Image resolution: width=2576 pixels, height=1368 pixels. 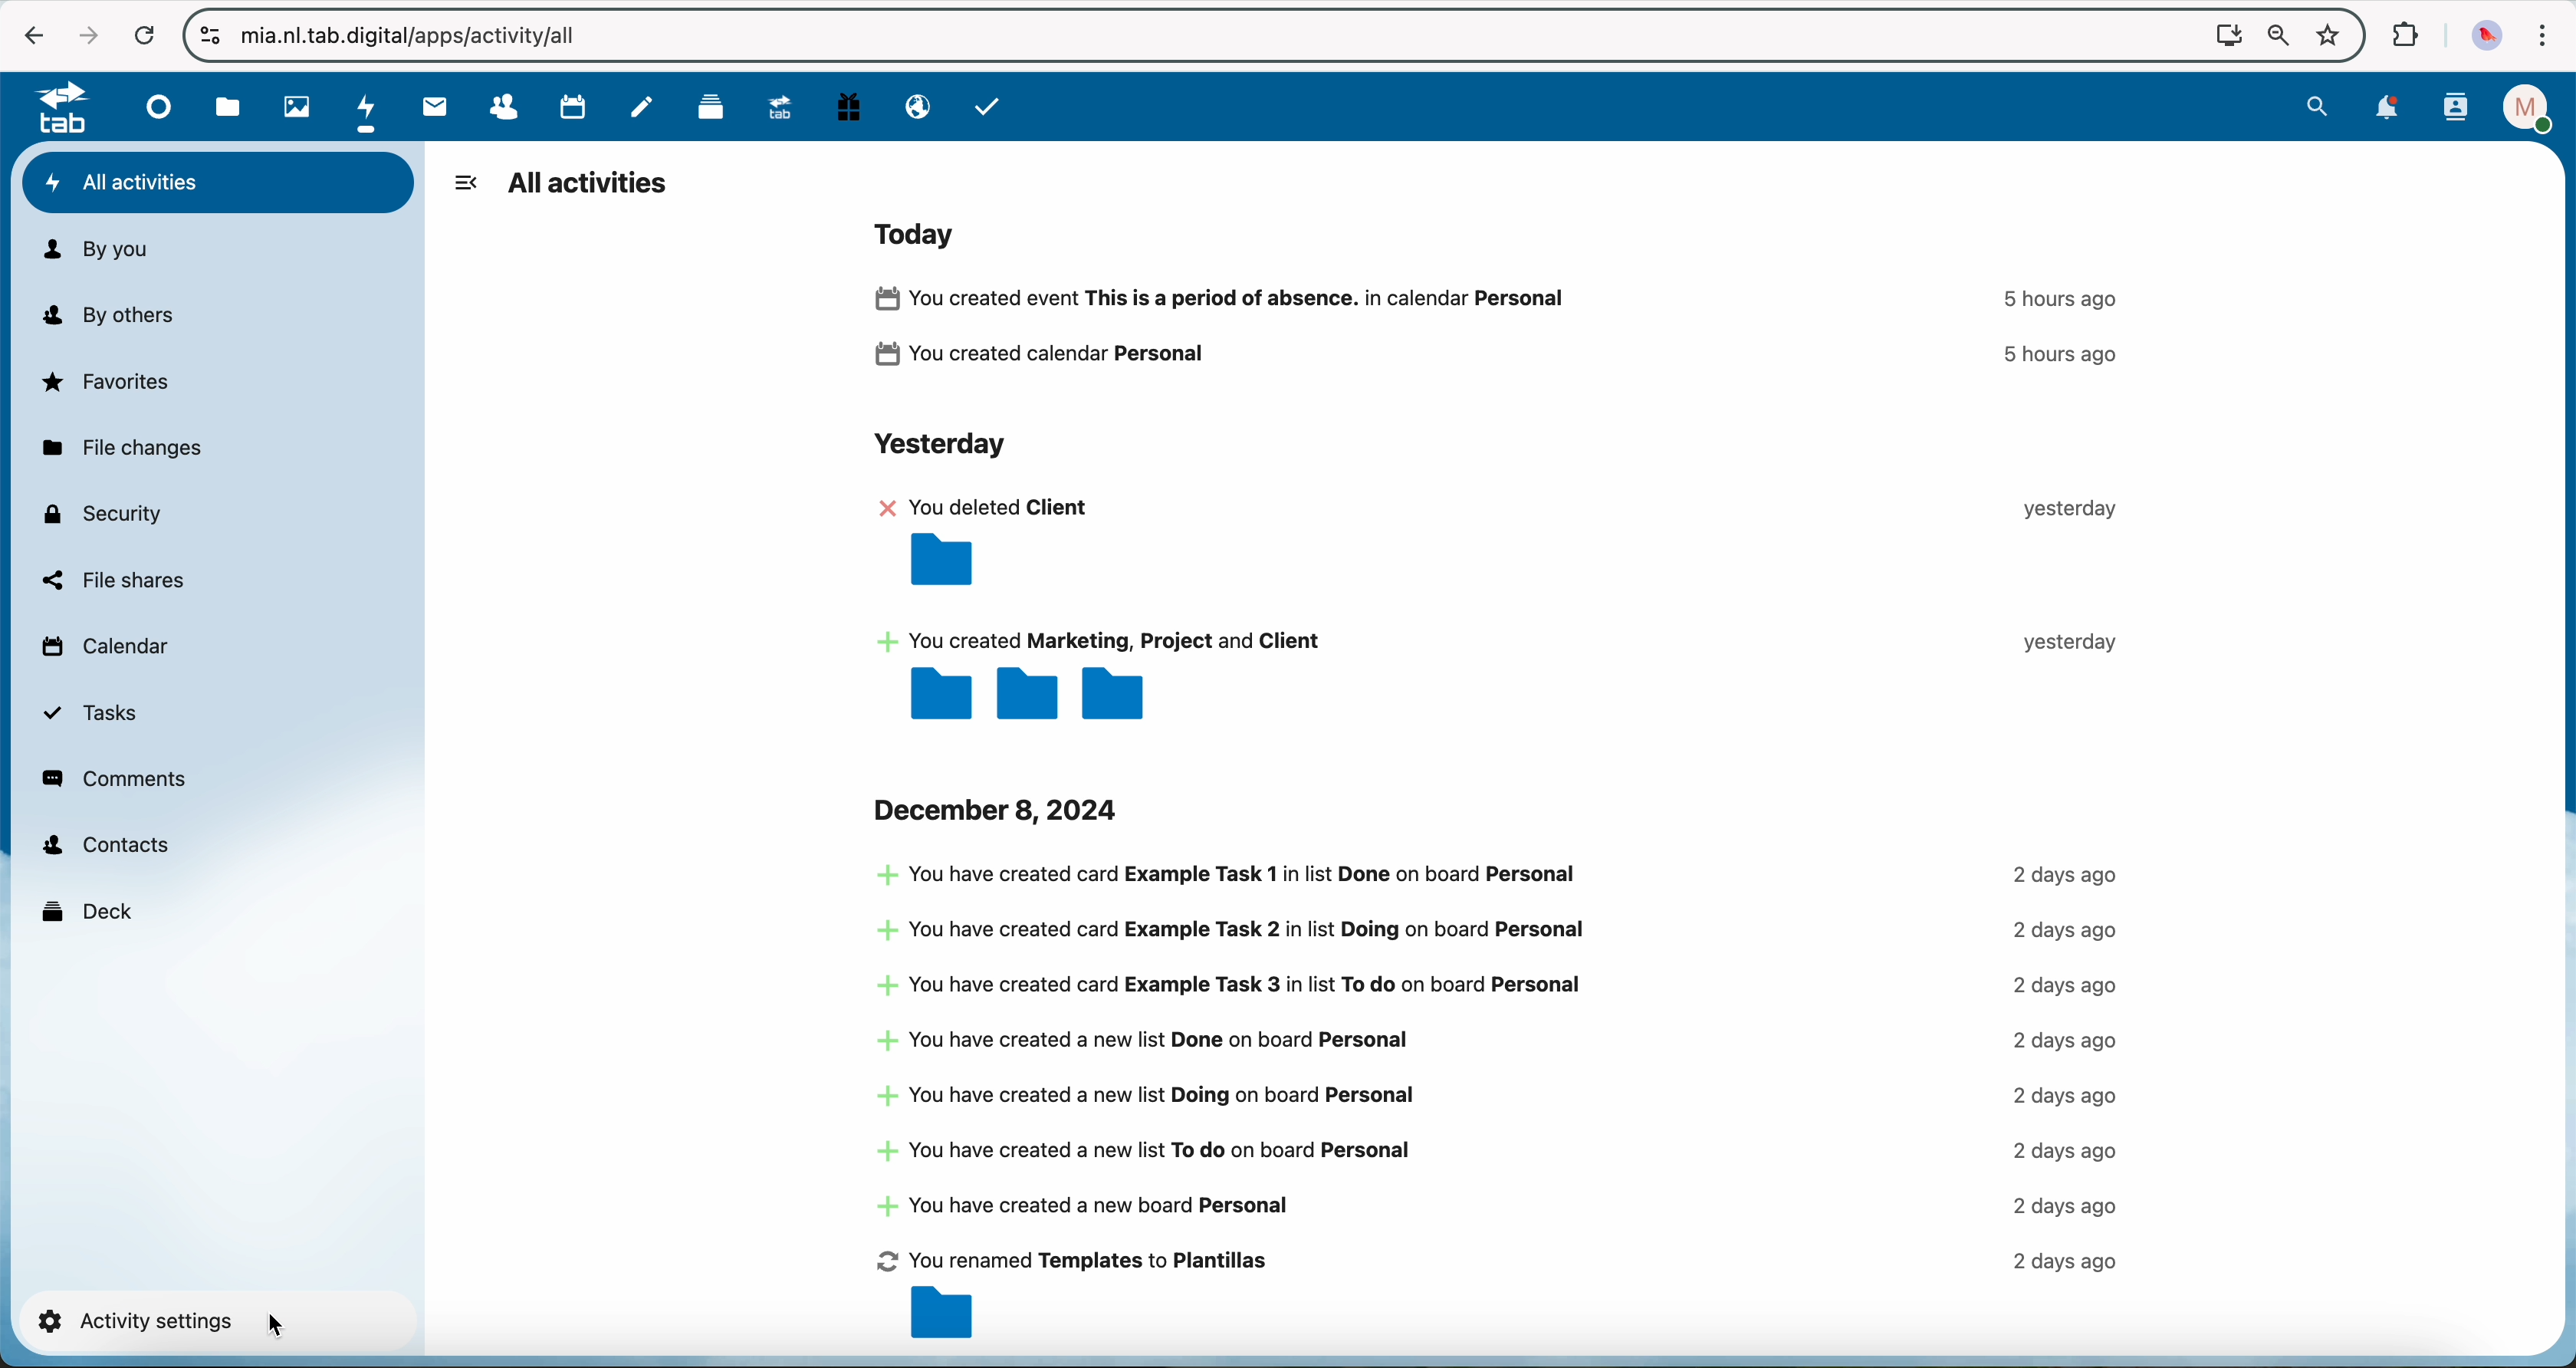 I want to click on profile picture, so click(x=2489, y=37).